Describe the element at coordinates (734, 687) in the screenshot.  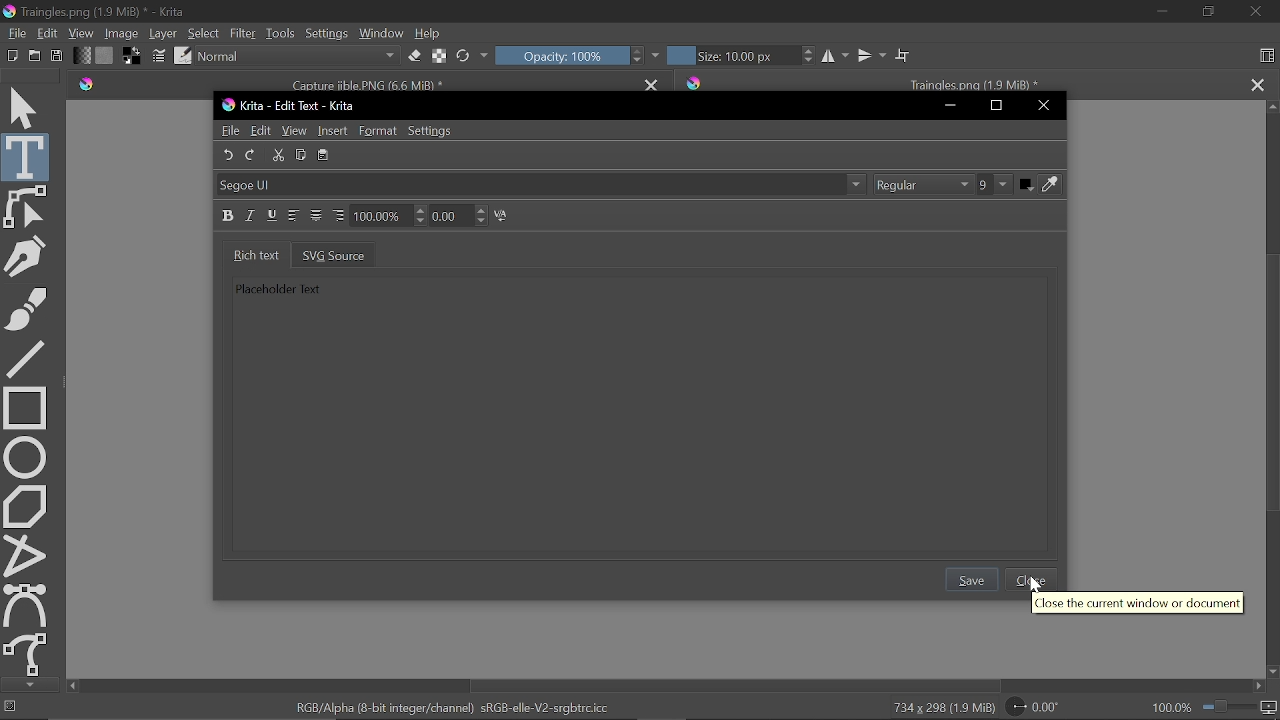
I see `Horizontal scrollbar` at that location.